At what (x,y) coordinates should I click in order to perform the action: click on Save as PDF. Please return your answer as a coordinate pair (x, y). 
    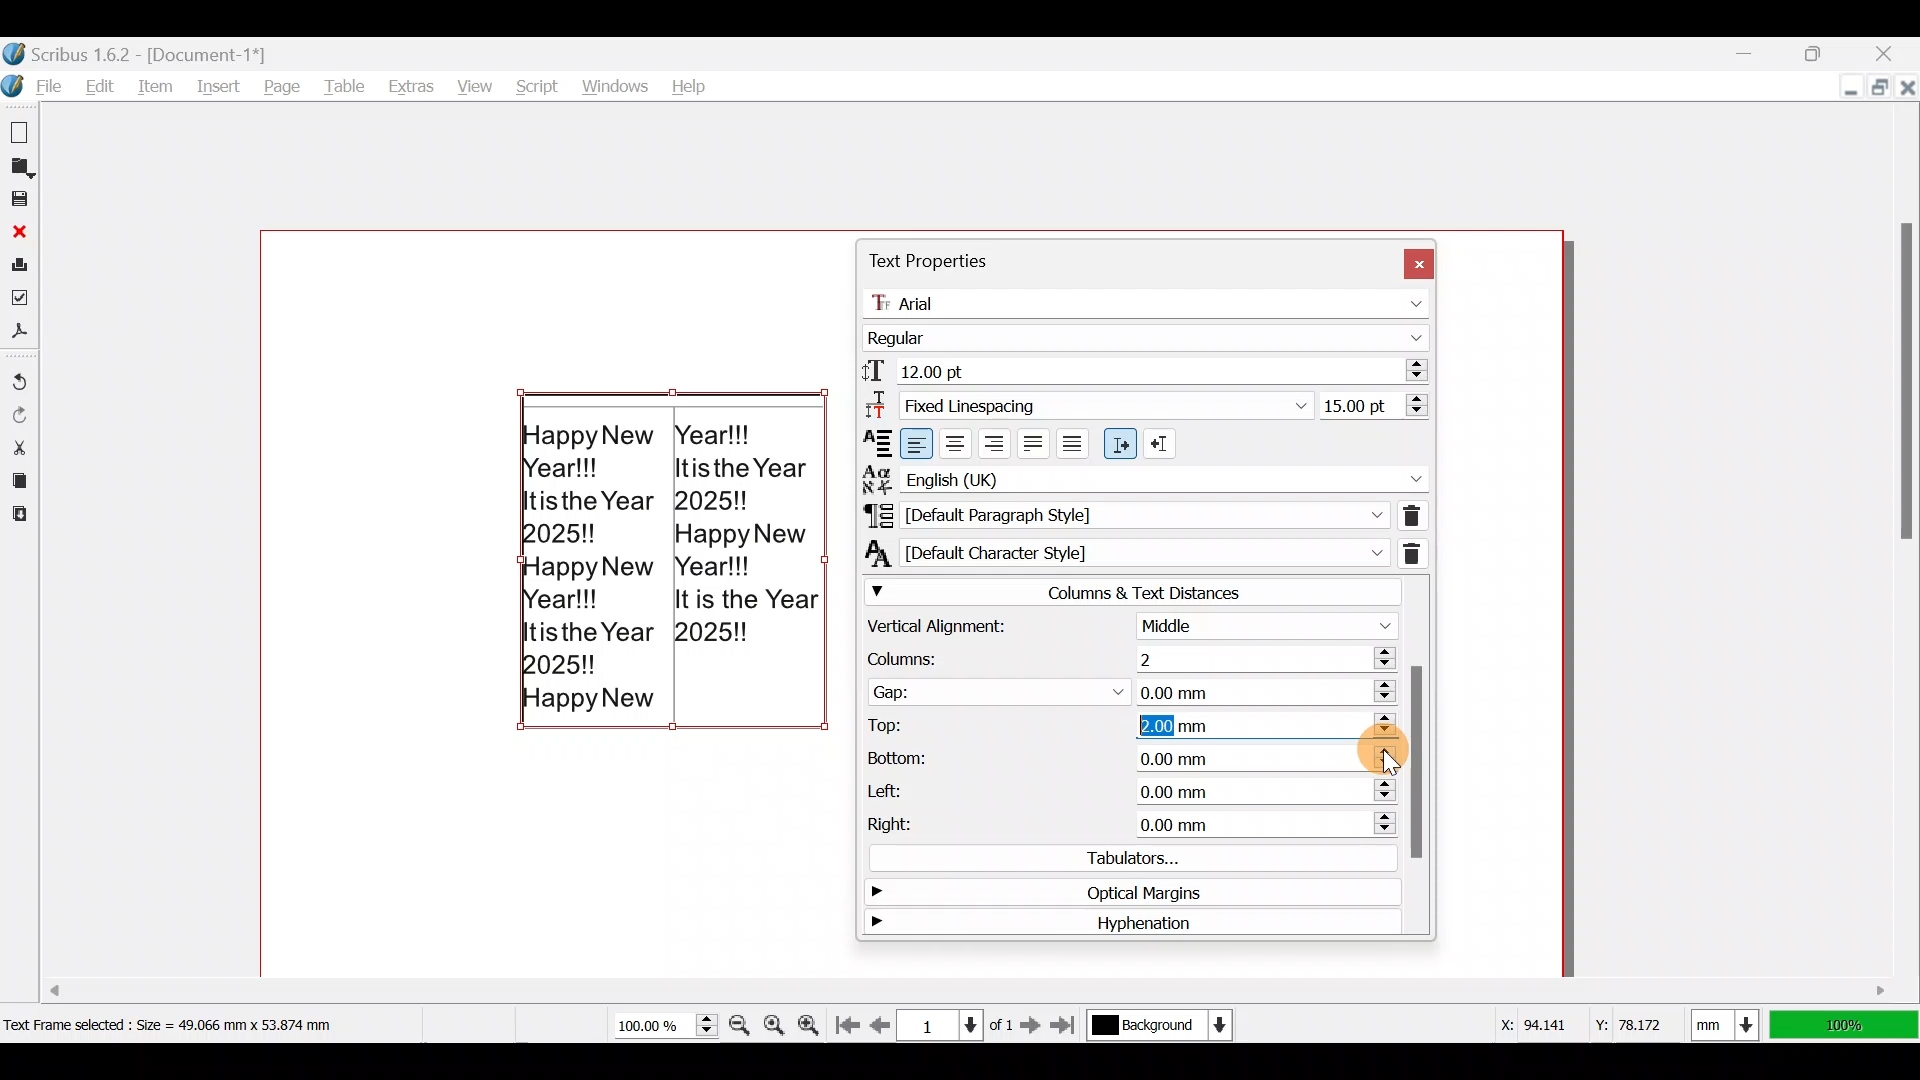
    Looking at the image, I should click on (23, 335).